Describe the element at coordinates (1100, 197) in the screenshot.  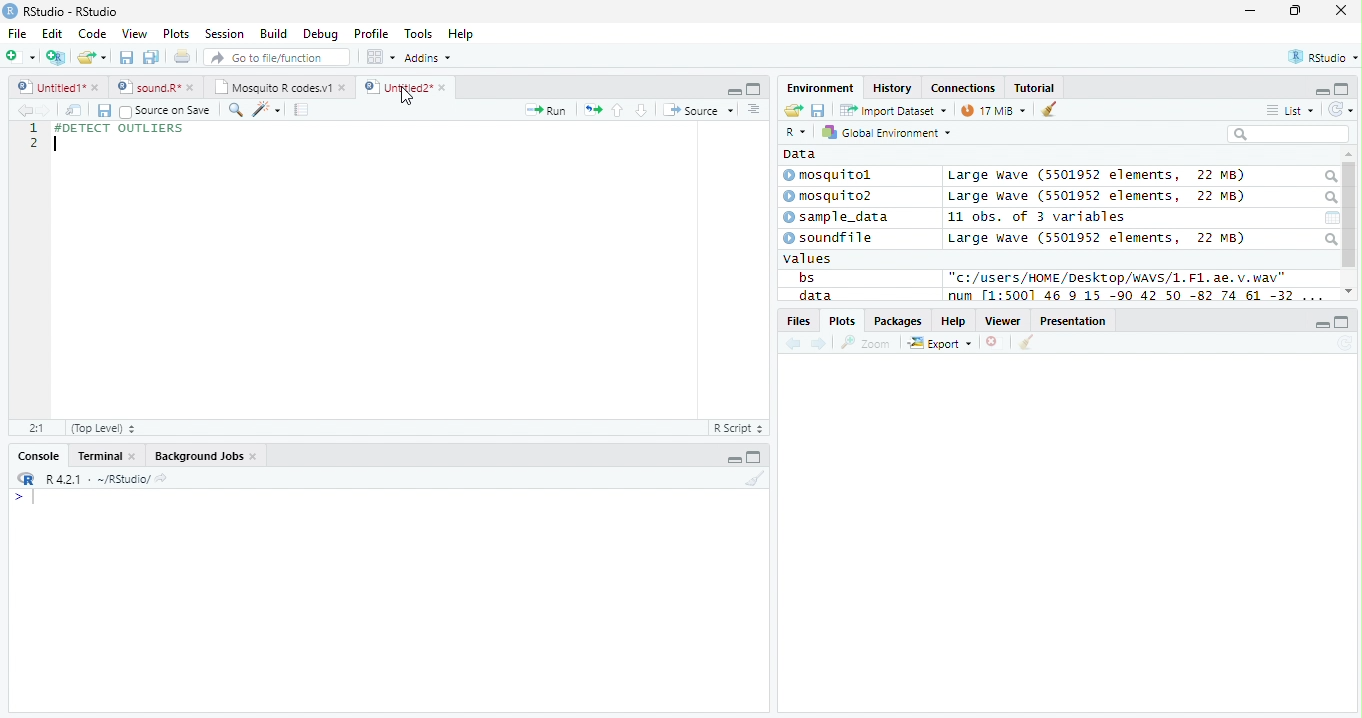
I see `Large wave (5501952 elements, 22 MB)` at that location.